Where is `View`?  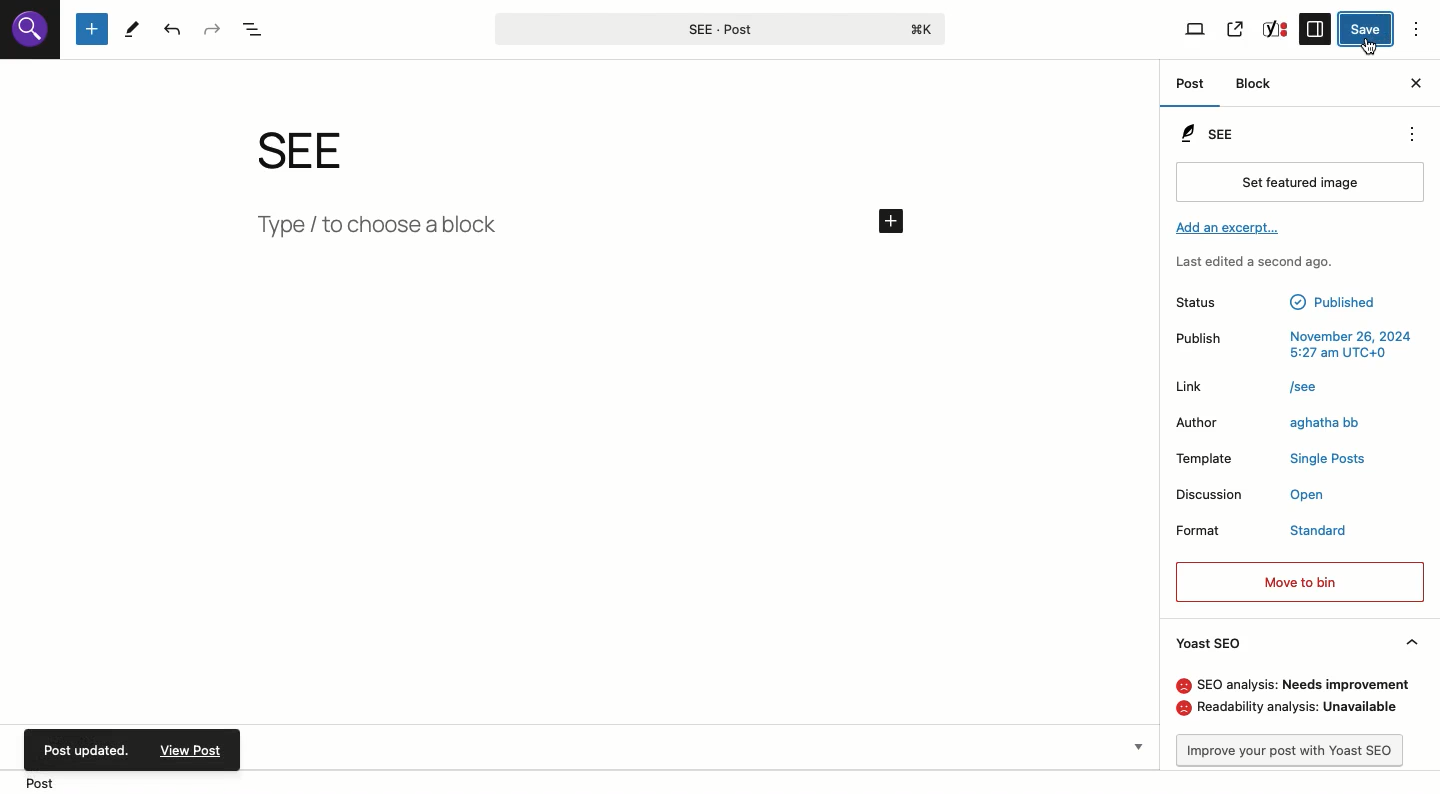 View is located at coordinates (1196, 30).